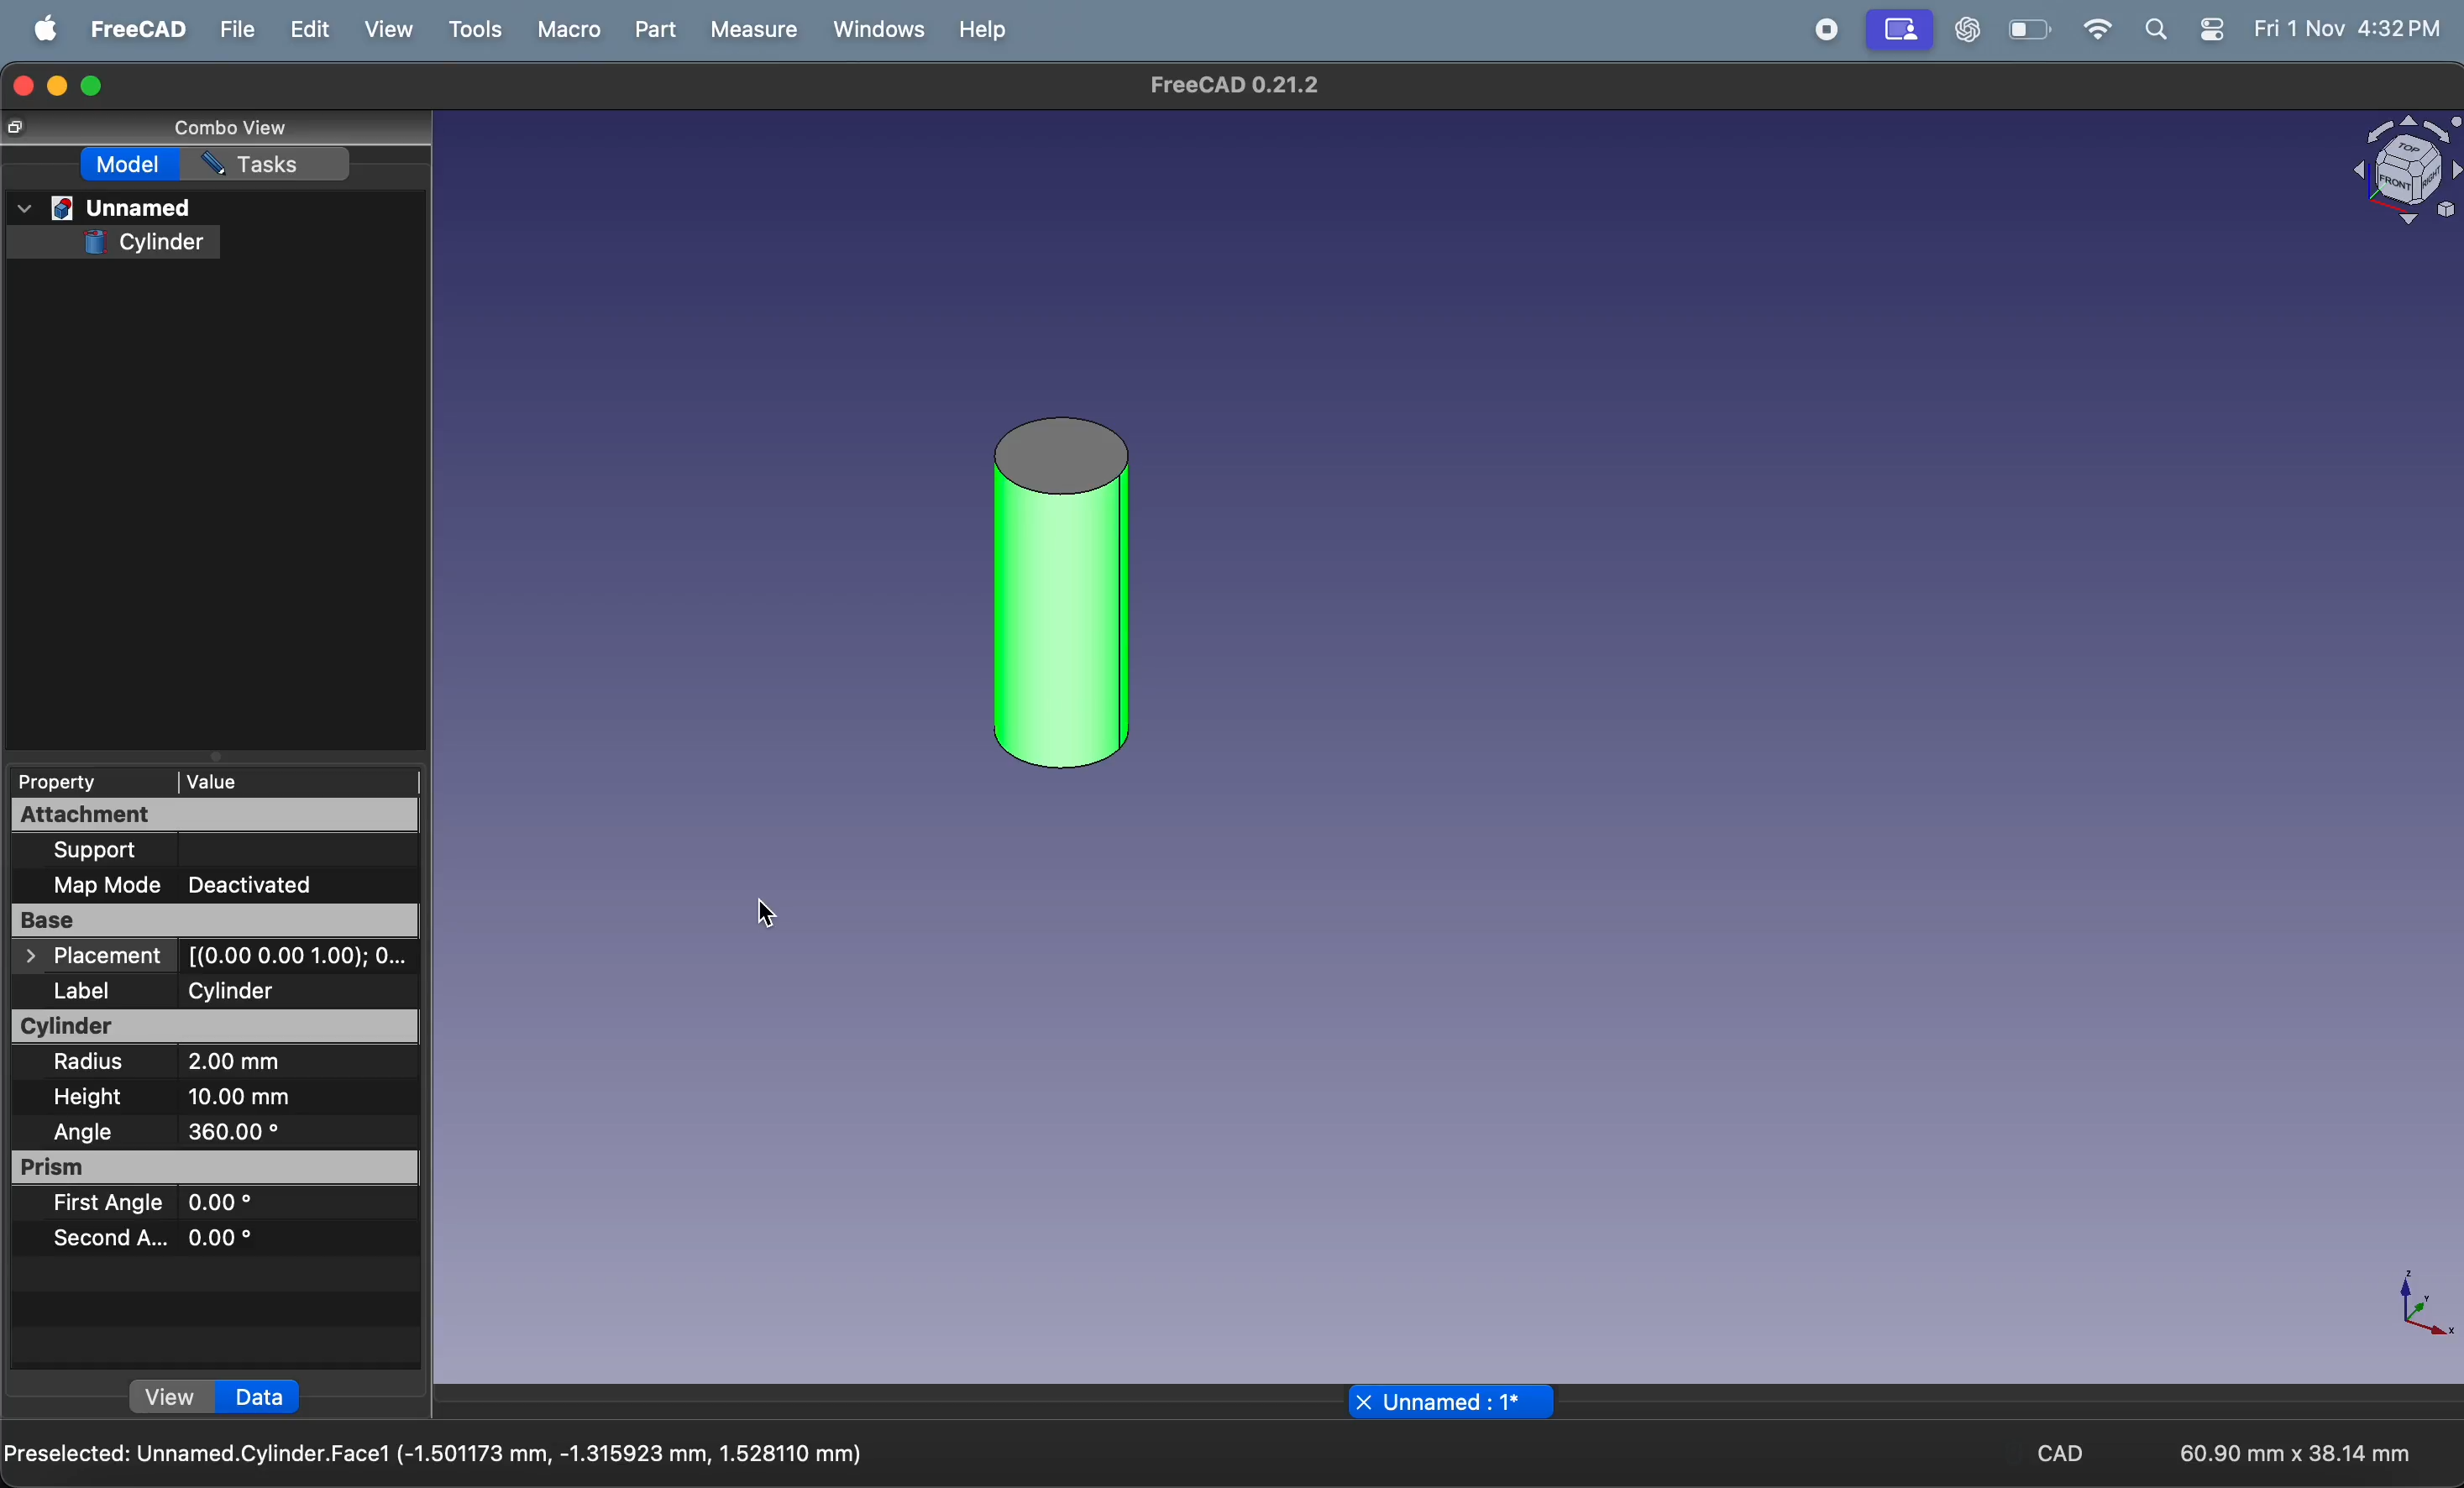 This screenshot has height=1488, width=2464. What do you see at coordinates (98, 1063) in the screenshot?
I see `radius` at bounding box center [98, 1063].